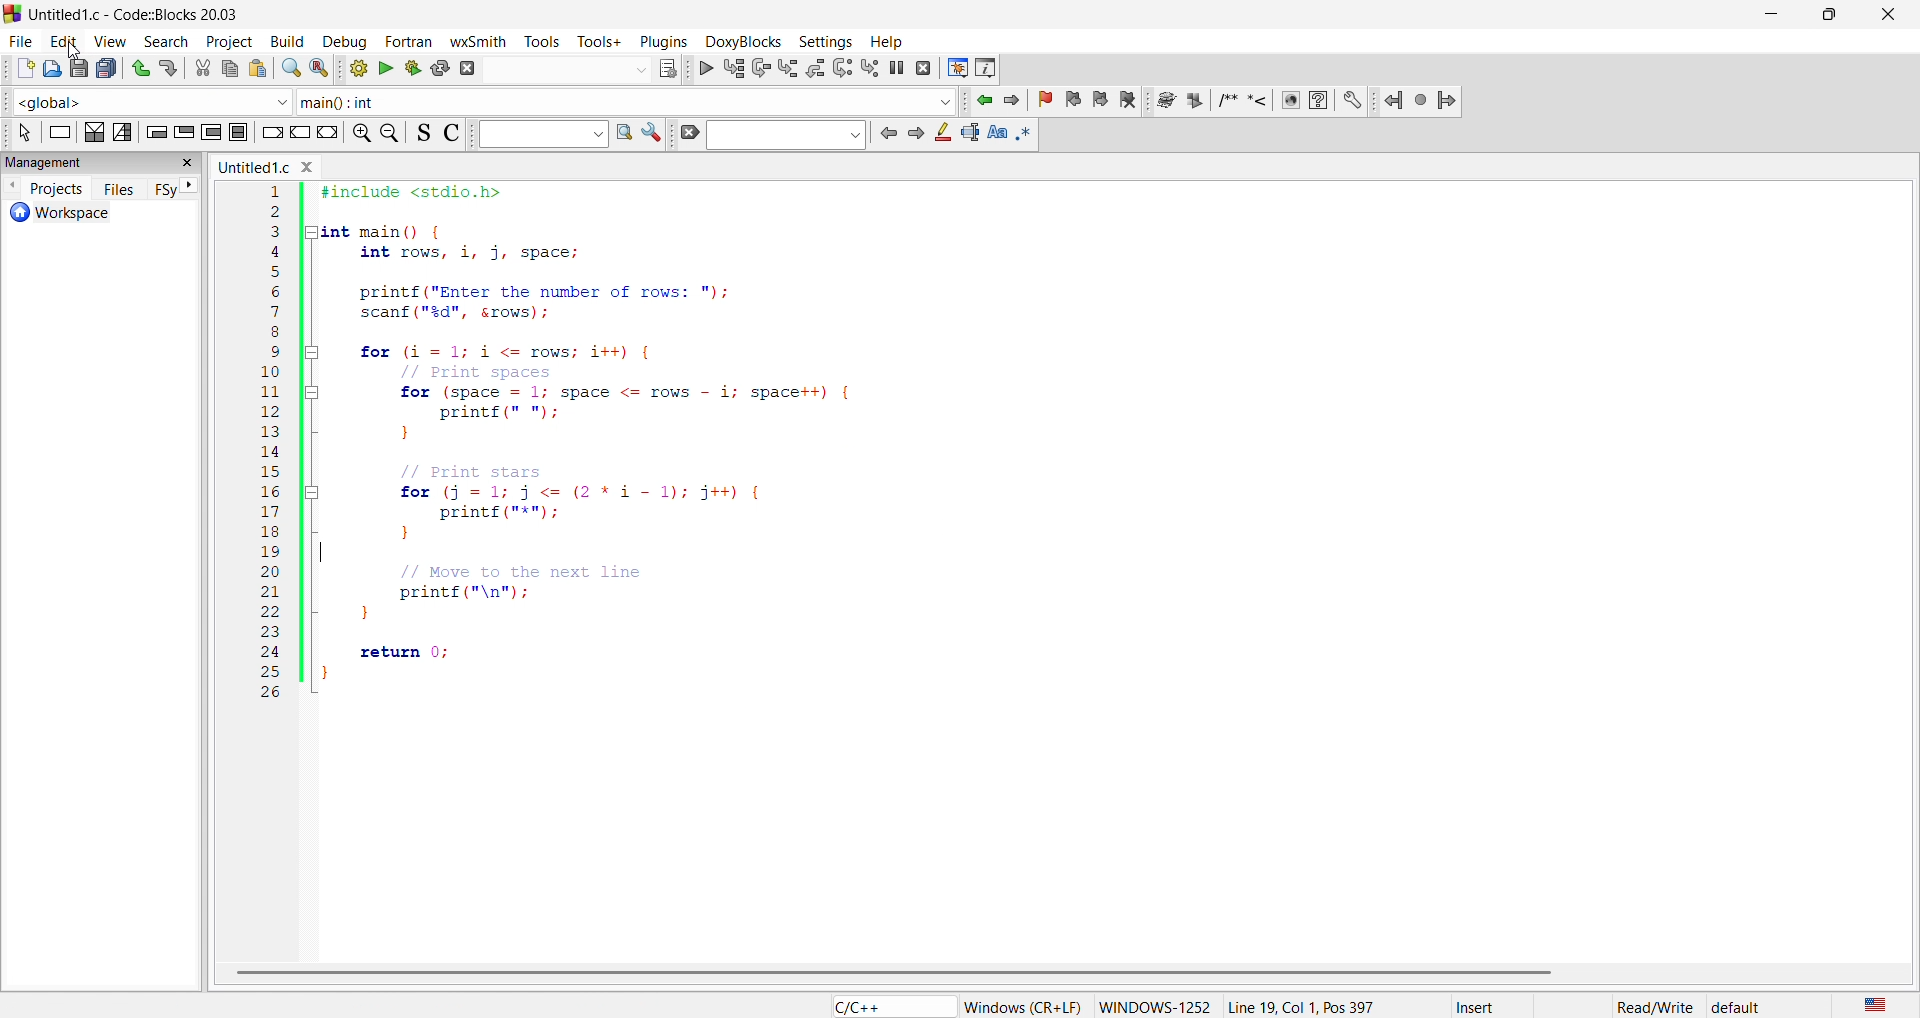  I want to click on FSy, so click(166, 190).